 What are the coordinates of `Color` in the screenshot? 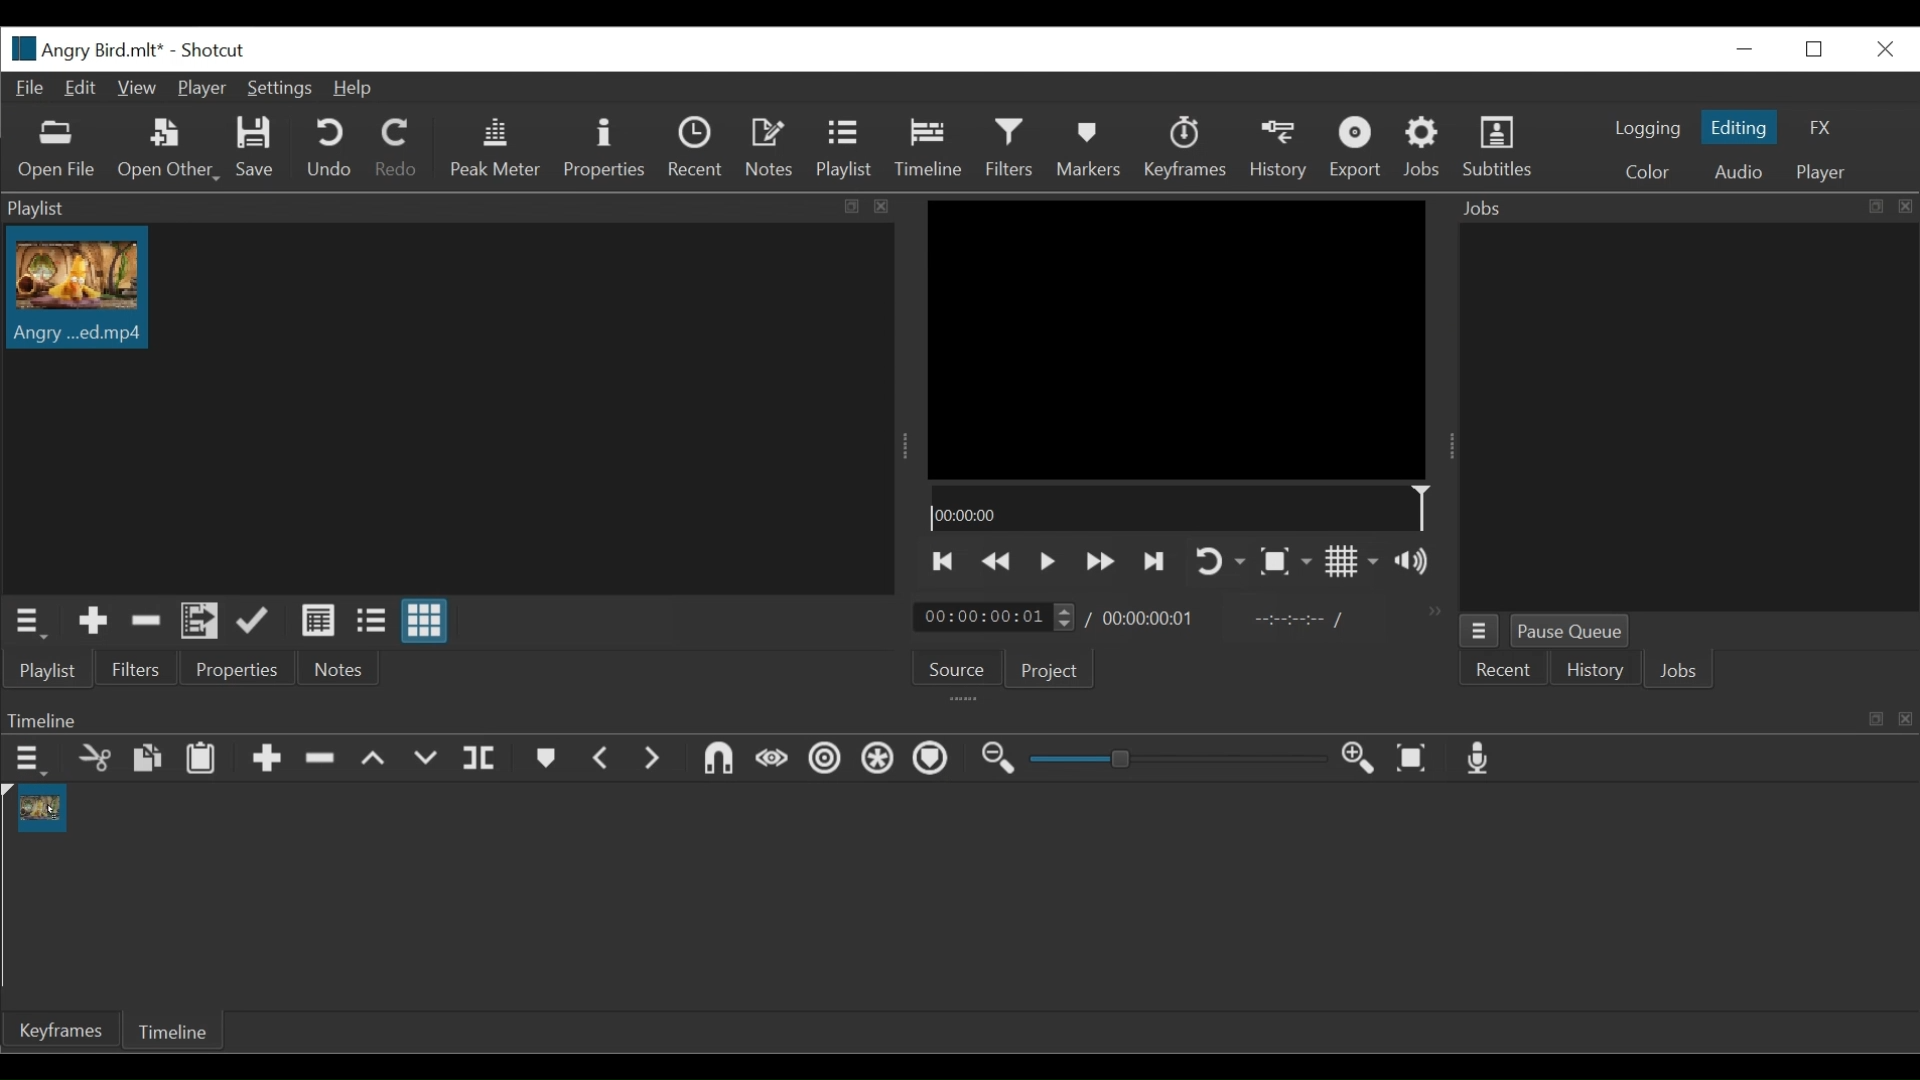 It's located at (1651, 174).